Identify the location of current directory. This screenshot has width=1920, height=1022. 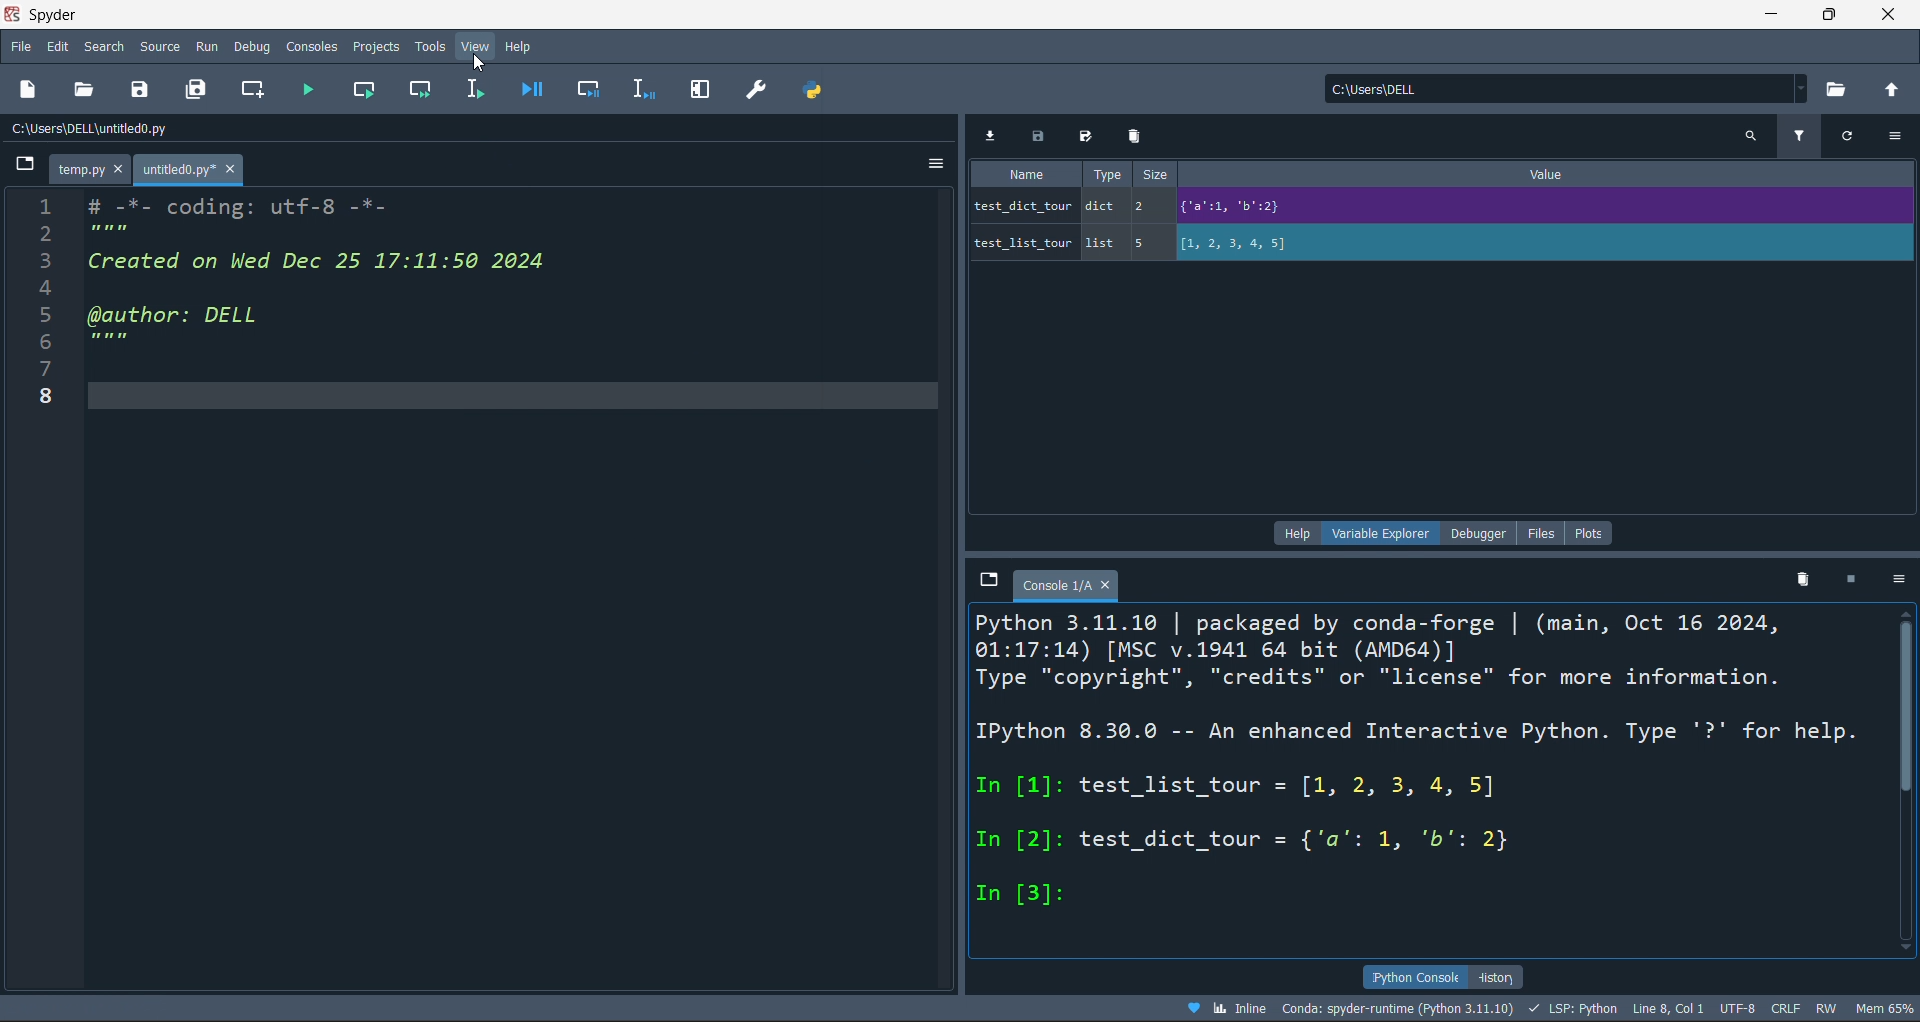
(1559, 89).